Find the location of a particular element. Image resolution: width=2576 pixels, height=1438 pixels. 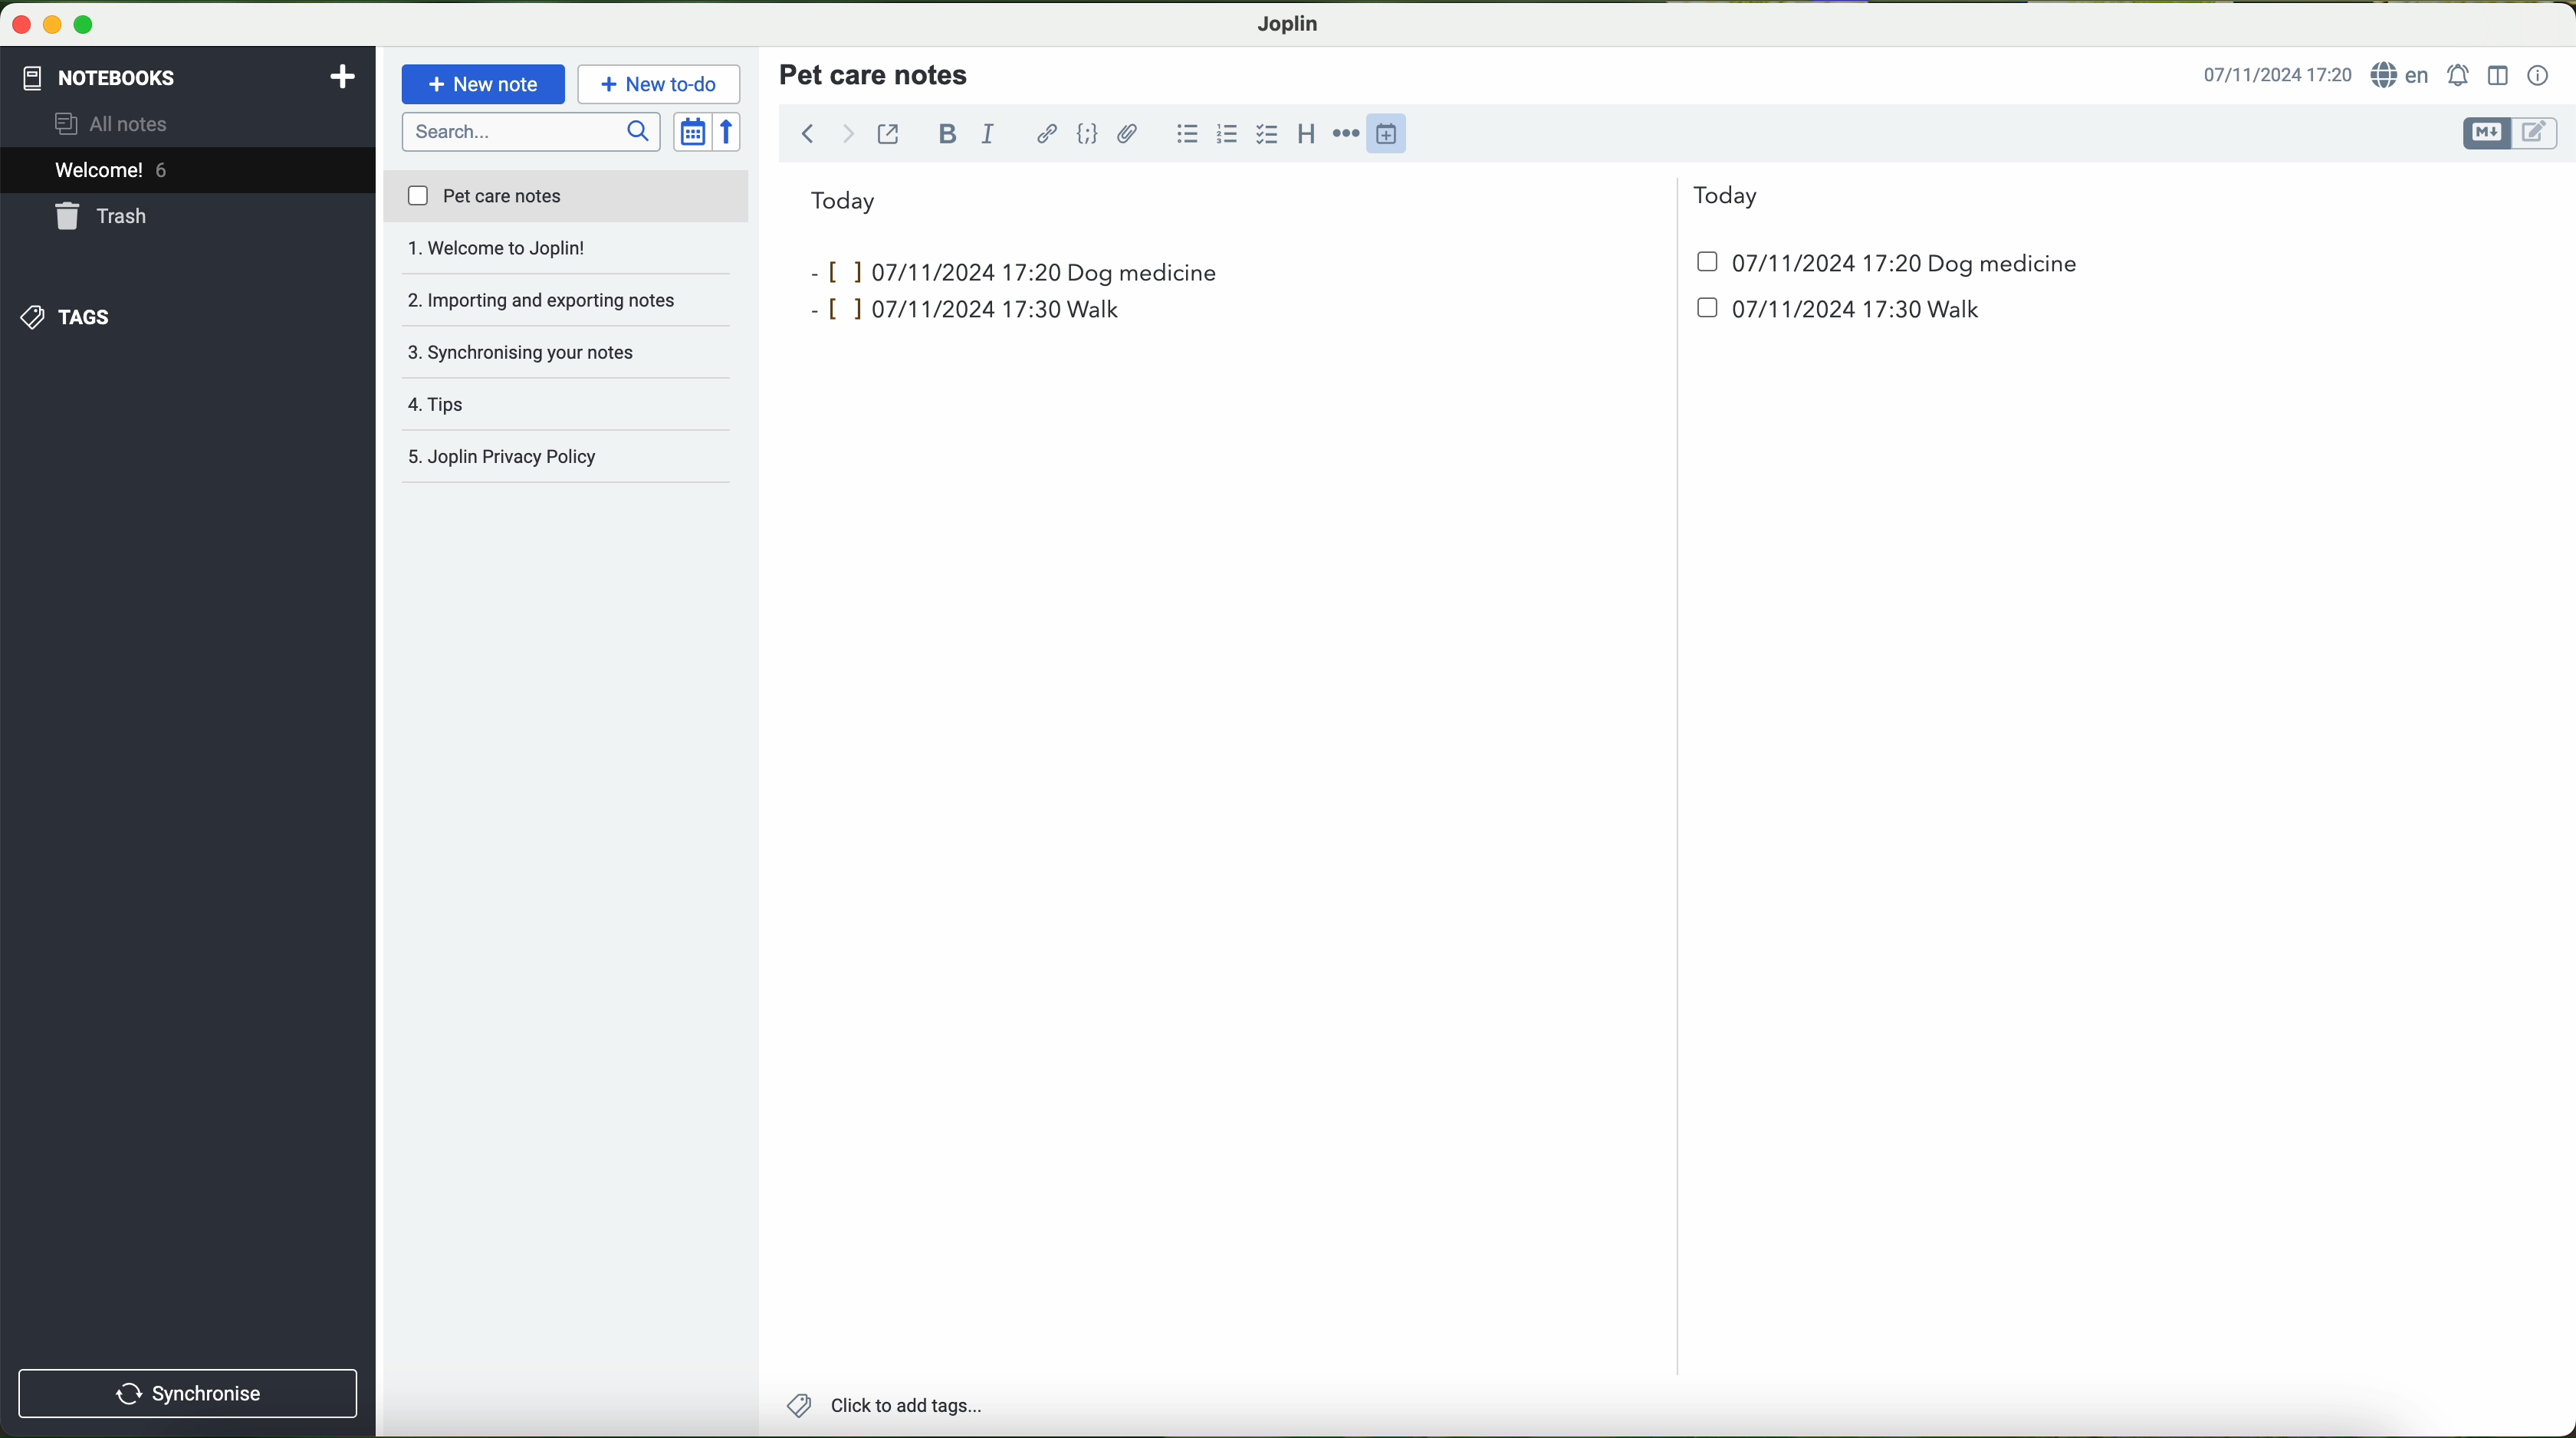

hyperlink is located at coordinates (1049, 136).